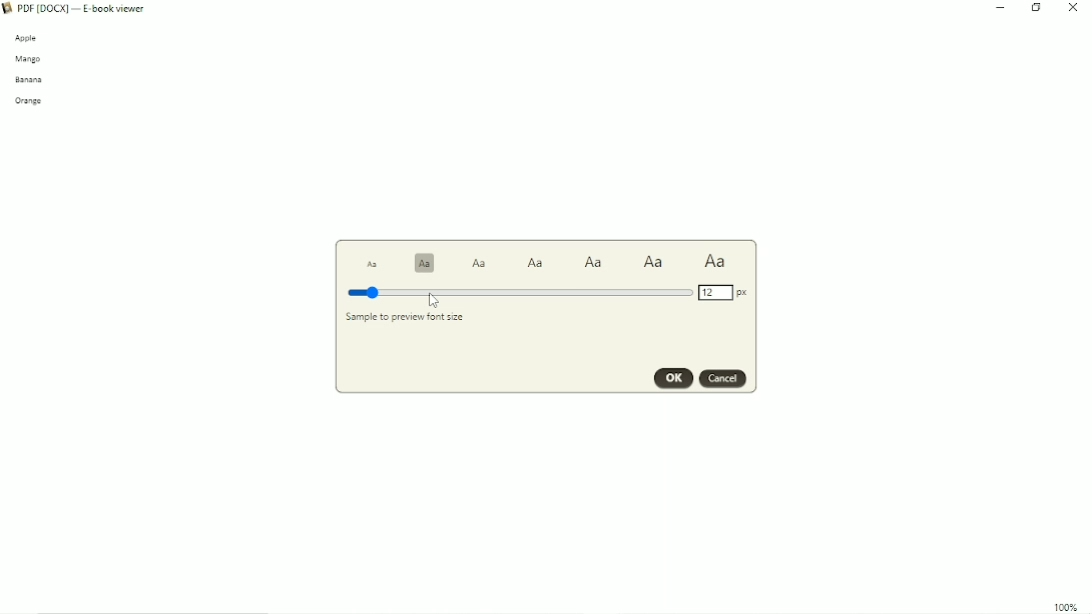 The height and width of the screenshot is (614, 1092). I want to click on Text size, so click(425, 263).